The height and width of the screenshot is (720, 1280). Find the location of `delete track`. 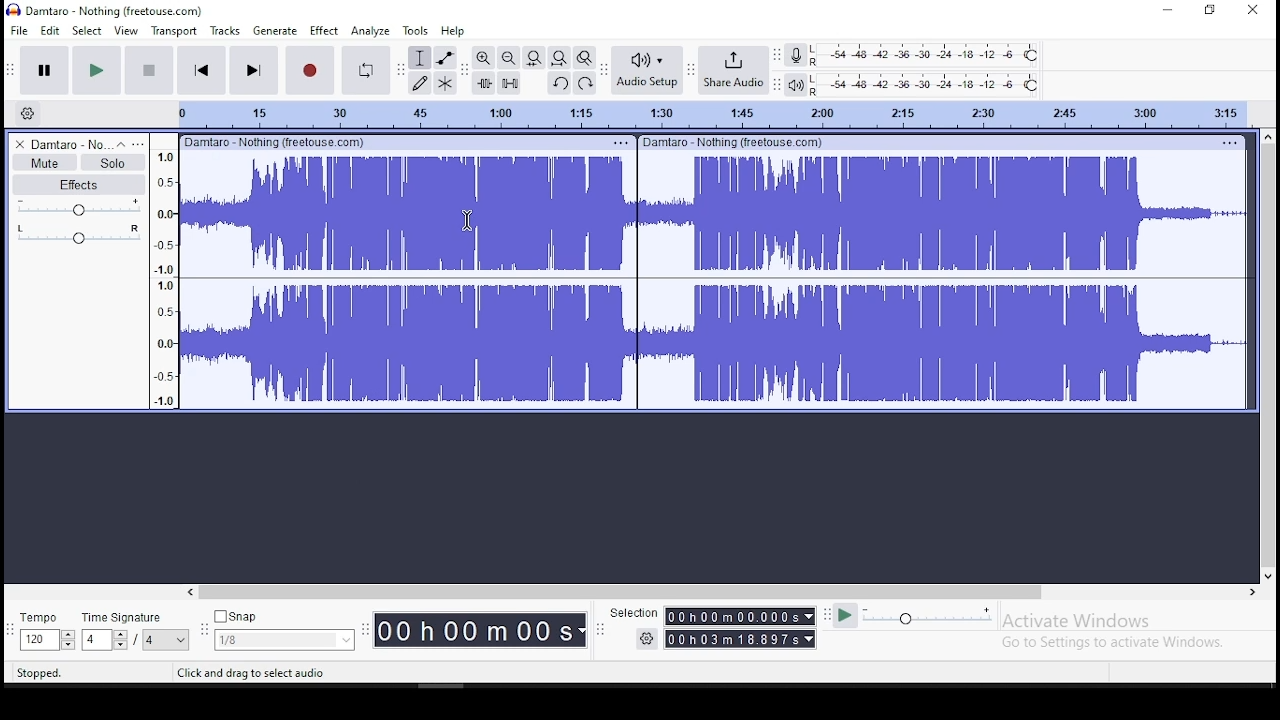

delete track is located at coordinates (17, 145).